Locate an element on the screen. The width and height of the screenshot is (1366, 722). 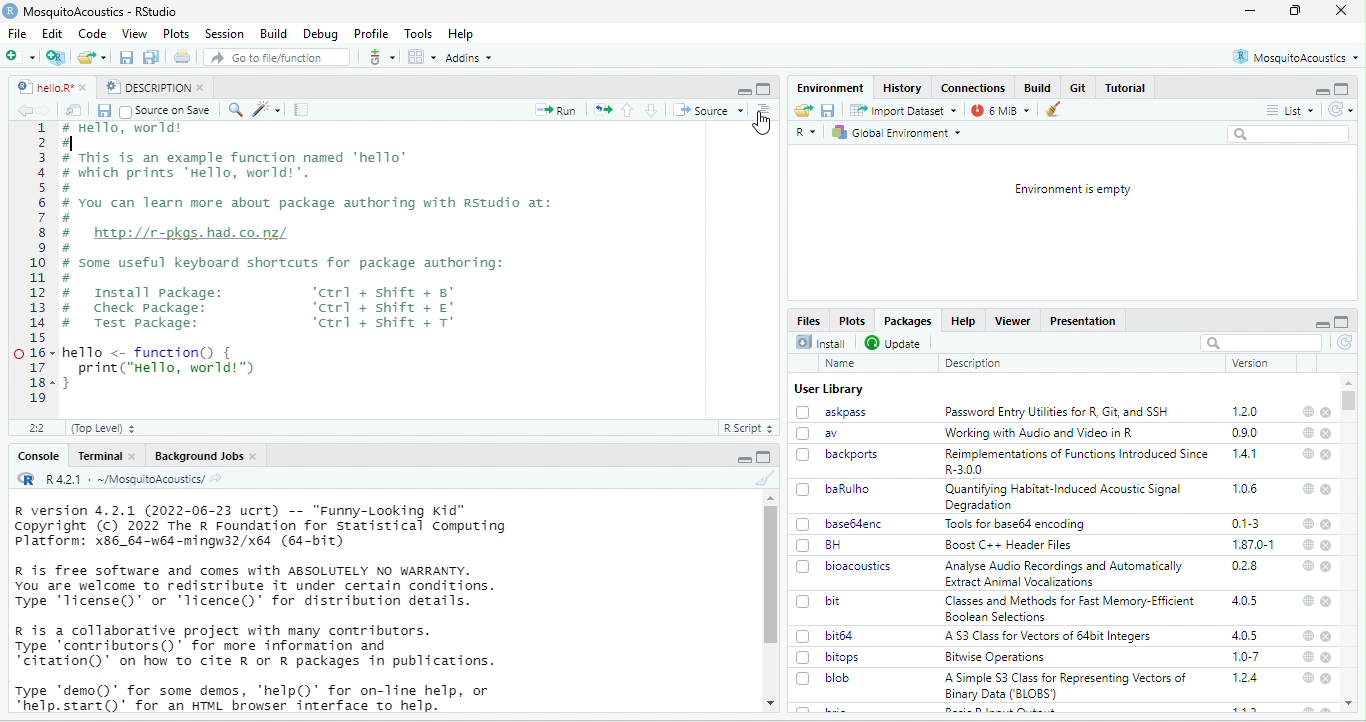
Profile is located at coordinates (372, 33).